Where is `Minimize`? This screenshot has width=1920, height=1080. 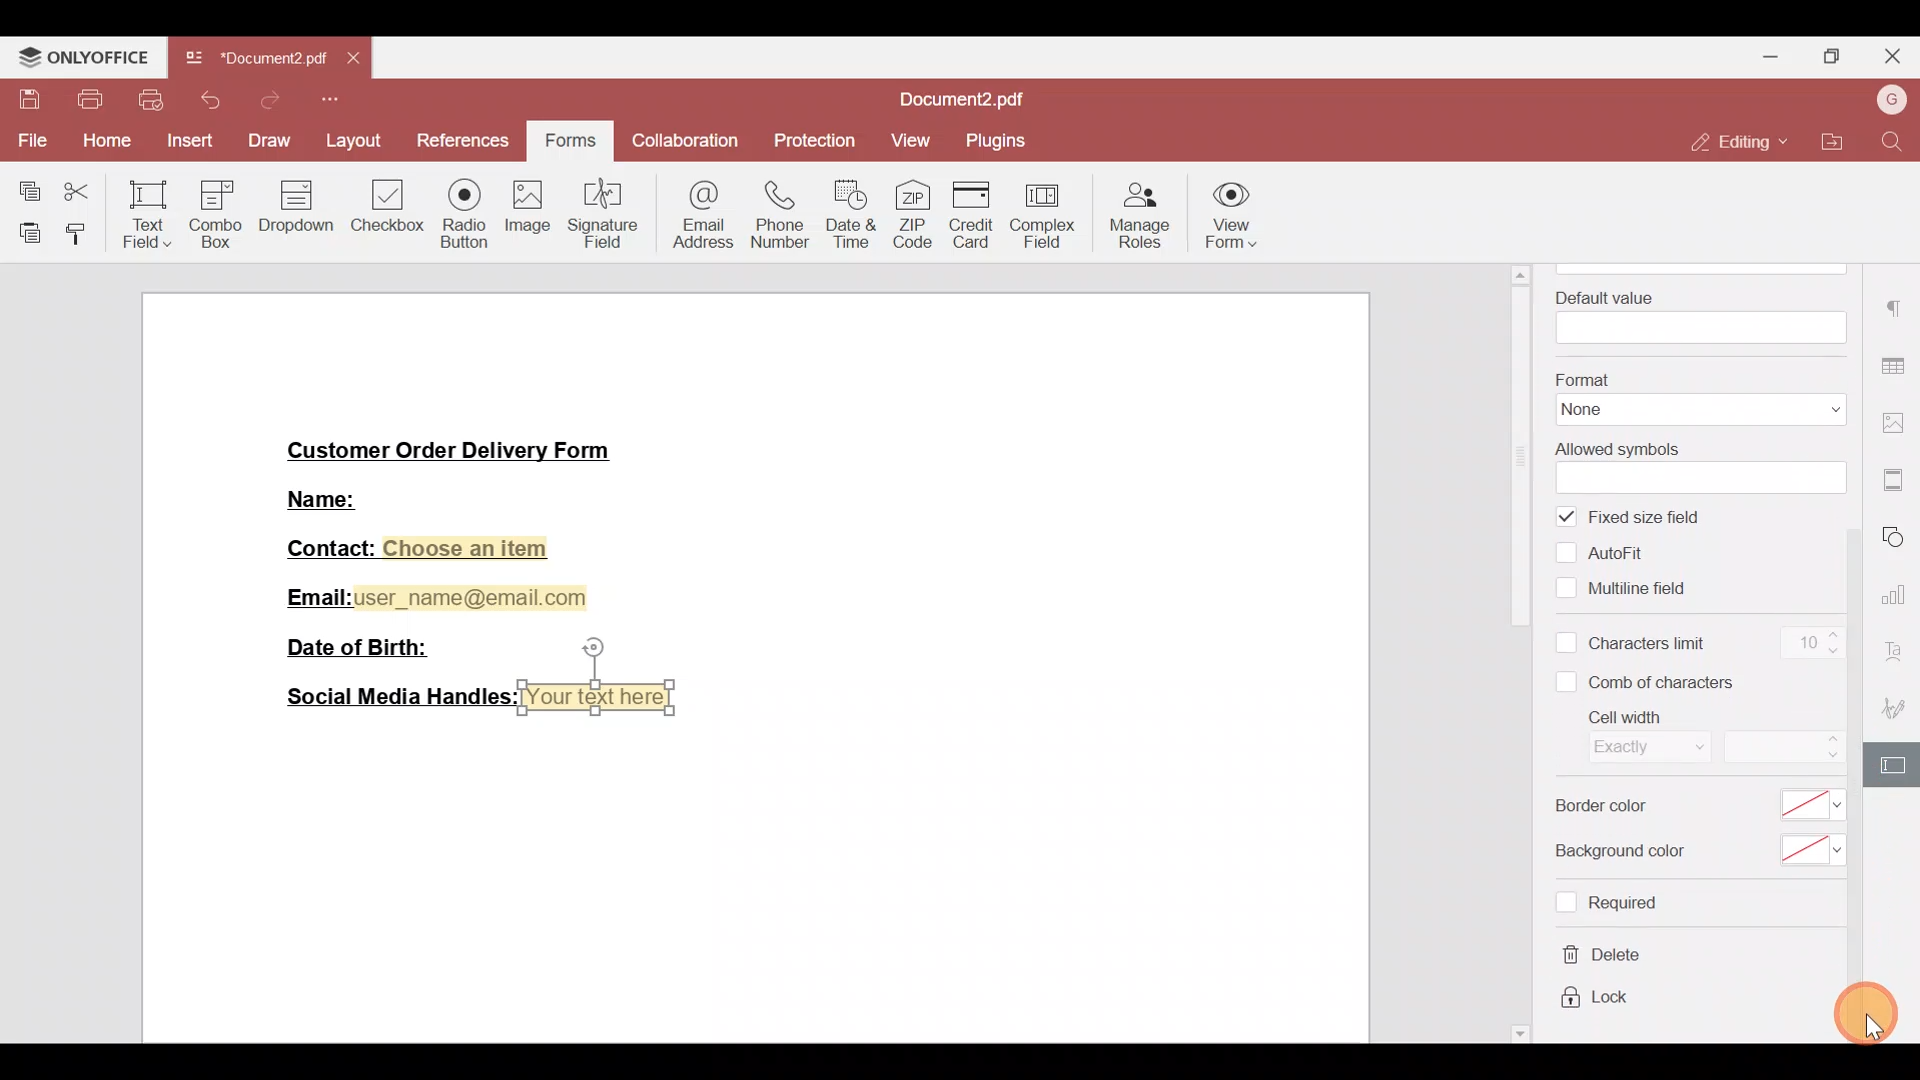
Minimize is located at coordinates (1771, 55).